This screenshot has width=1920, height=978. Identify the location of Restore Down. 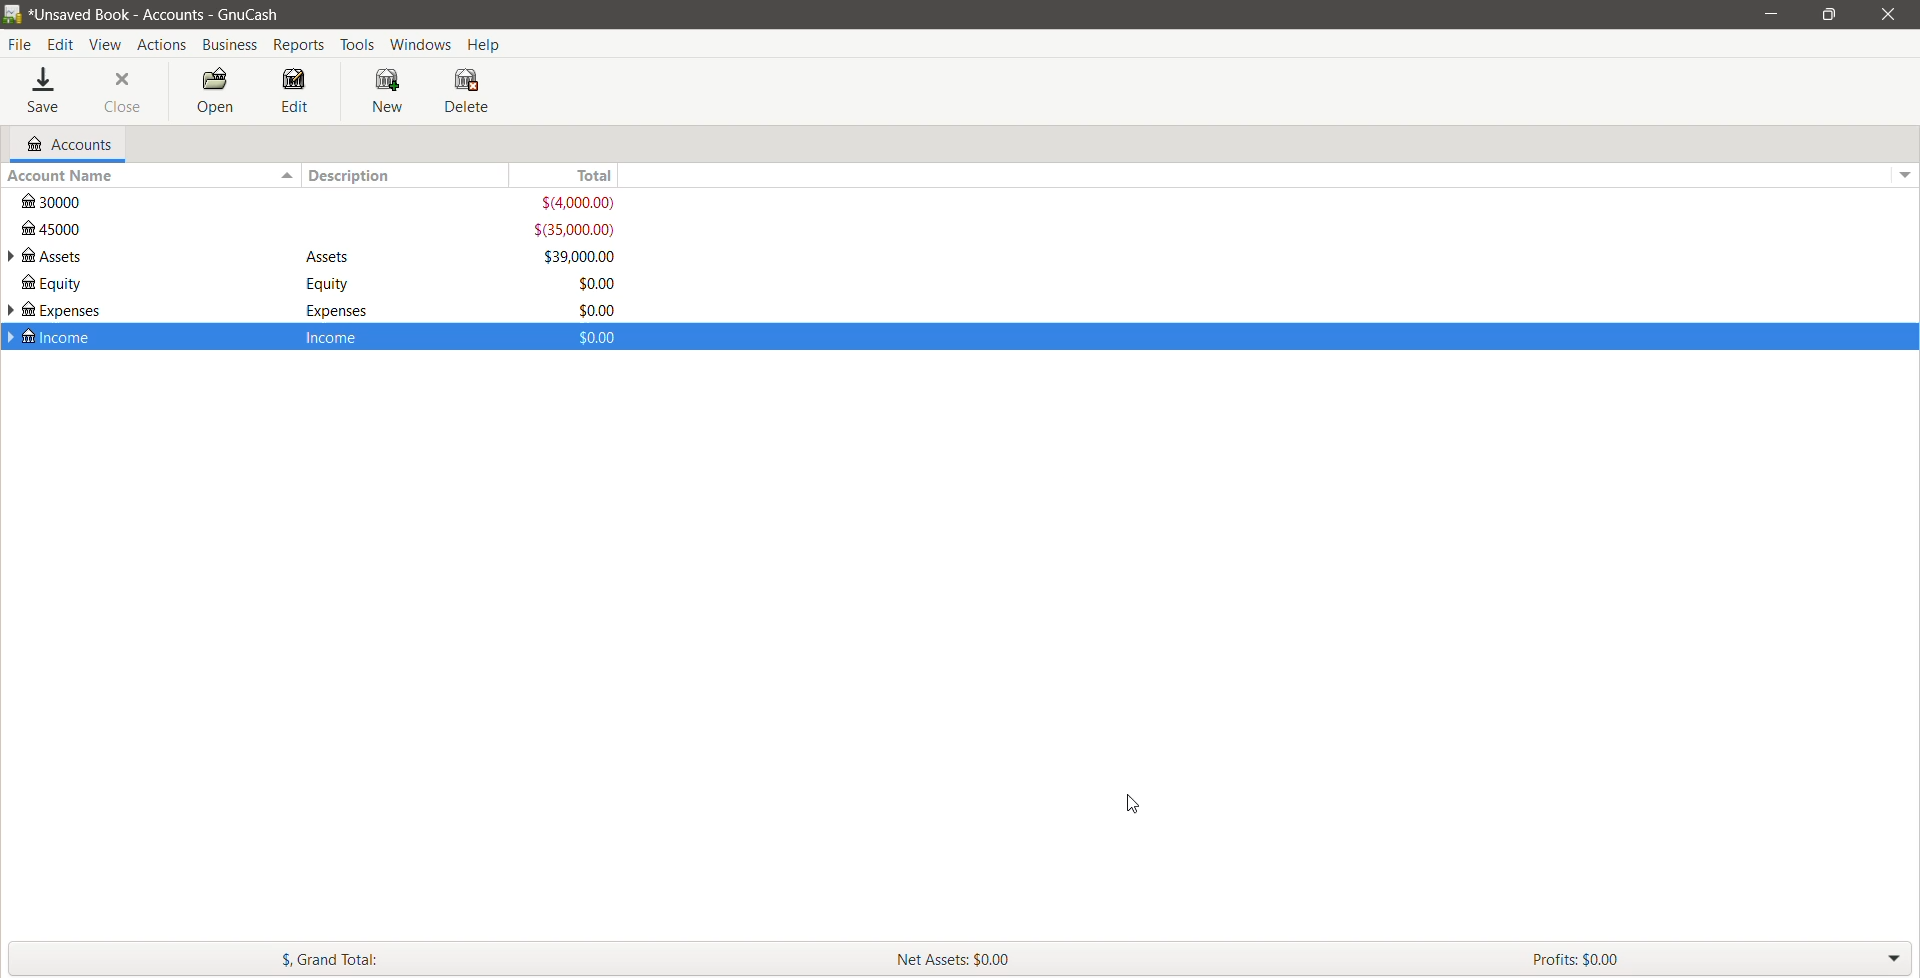
(1829, 15).